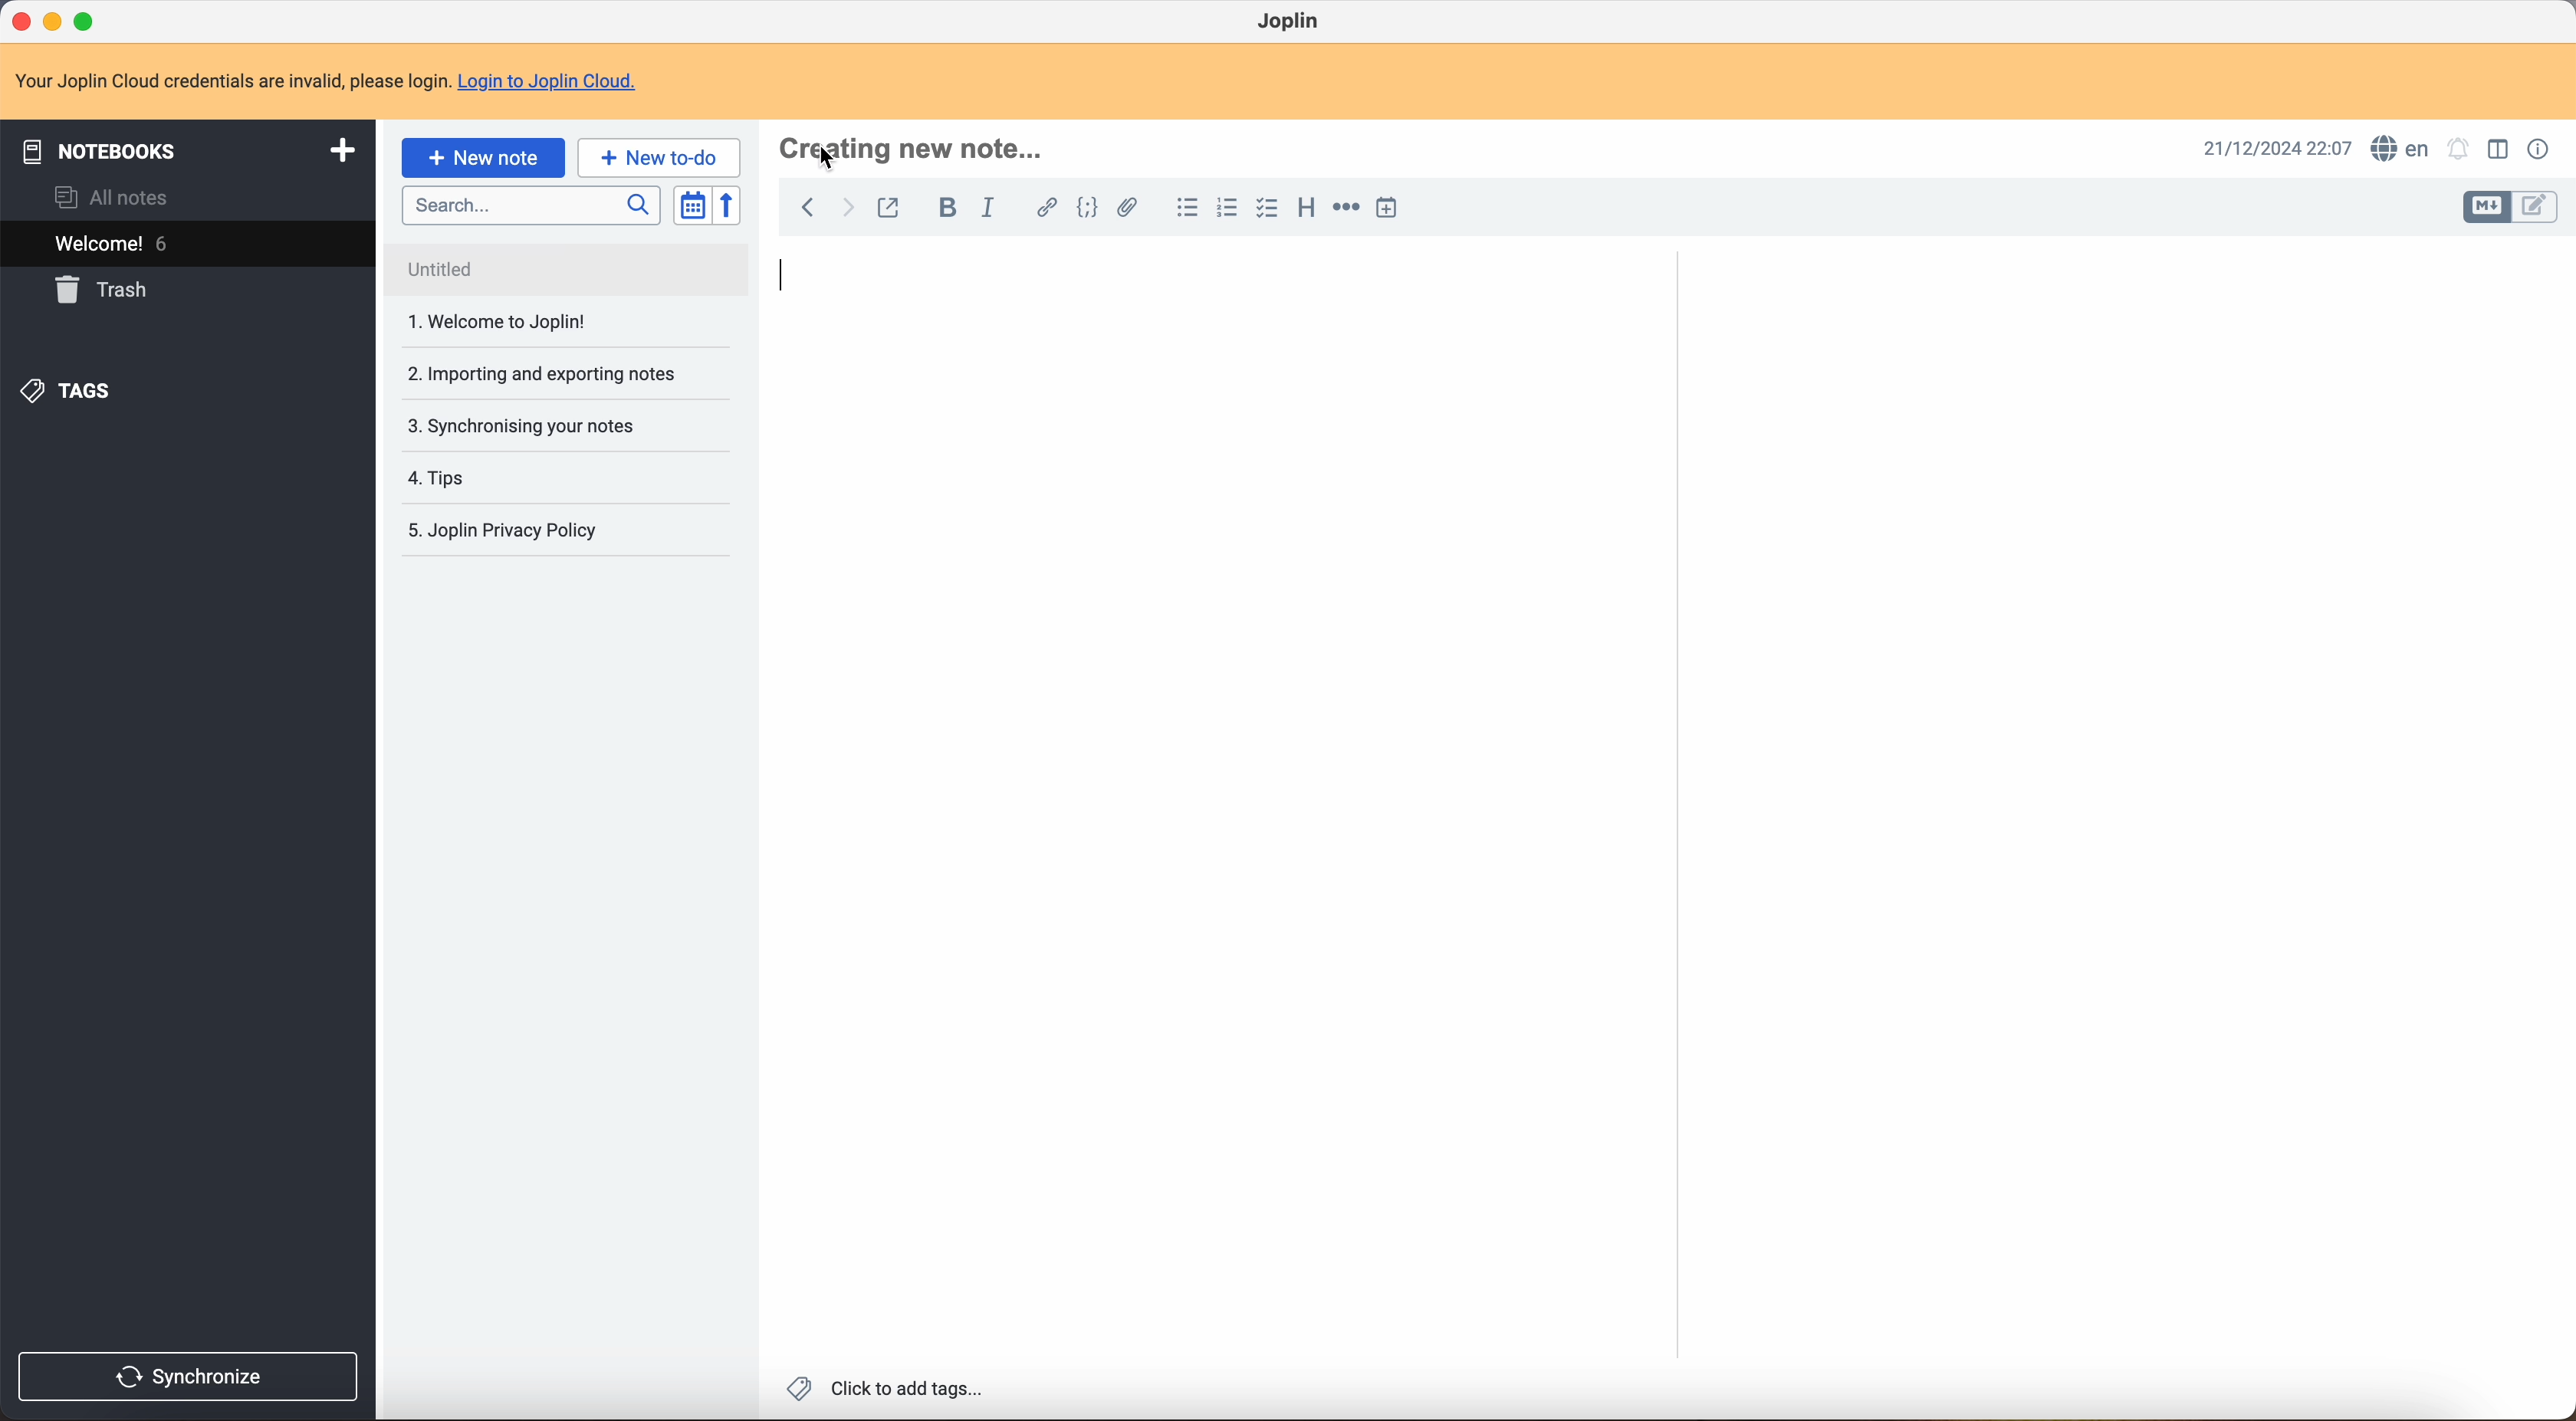  Describe the element at coordinates (1228, 207) in the screenshot. I see `numbered list` at that location.